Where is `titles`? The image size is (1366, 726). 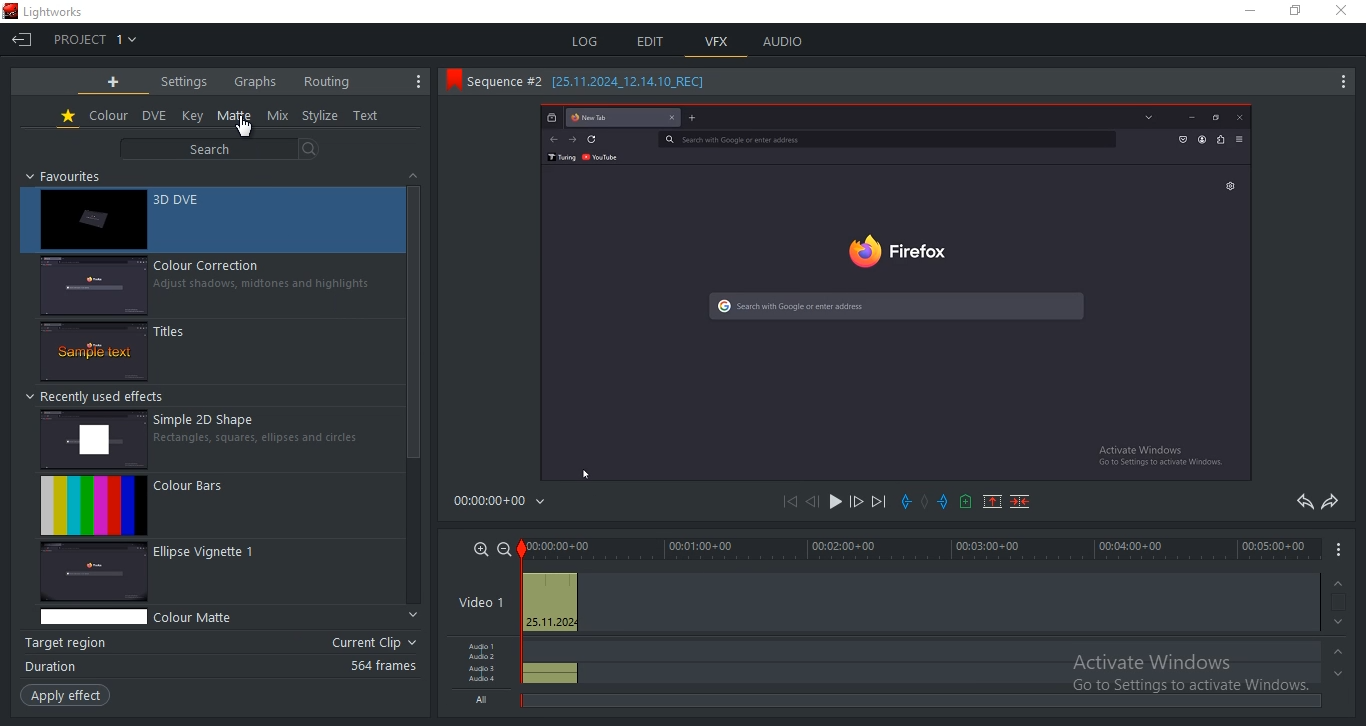
titles is located at coordinates (216, 353).